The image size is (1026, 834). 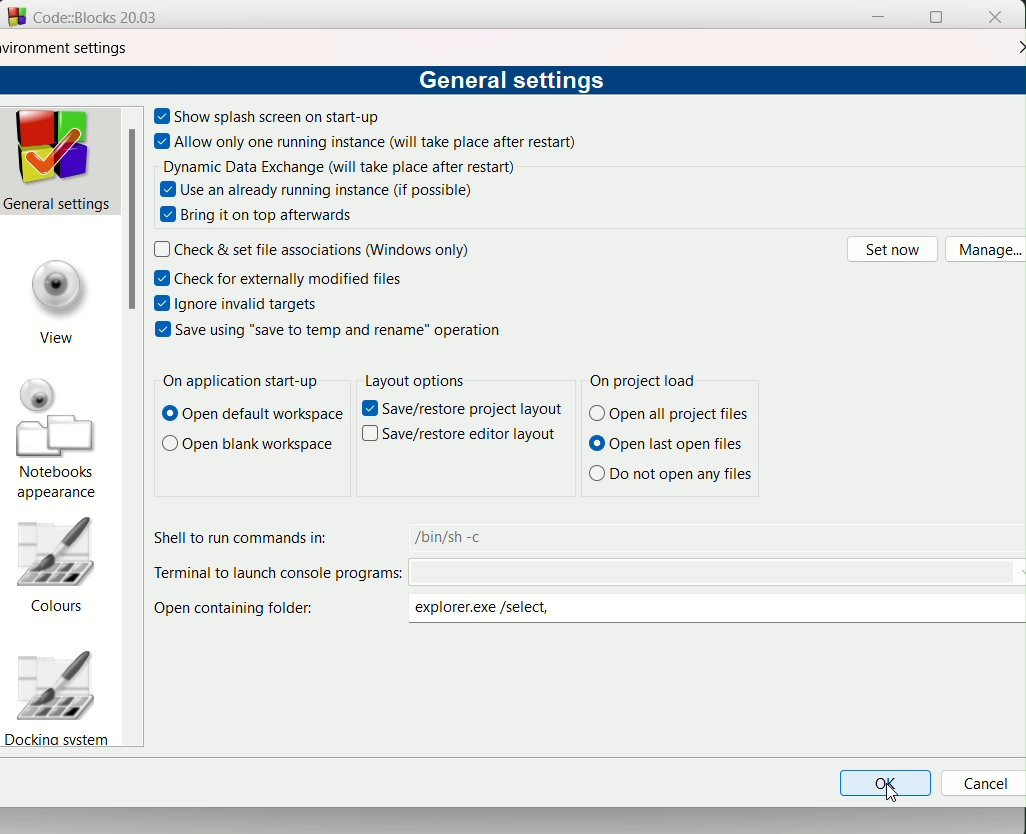 I want to click on text, so click(x=339, y=166).